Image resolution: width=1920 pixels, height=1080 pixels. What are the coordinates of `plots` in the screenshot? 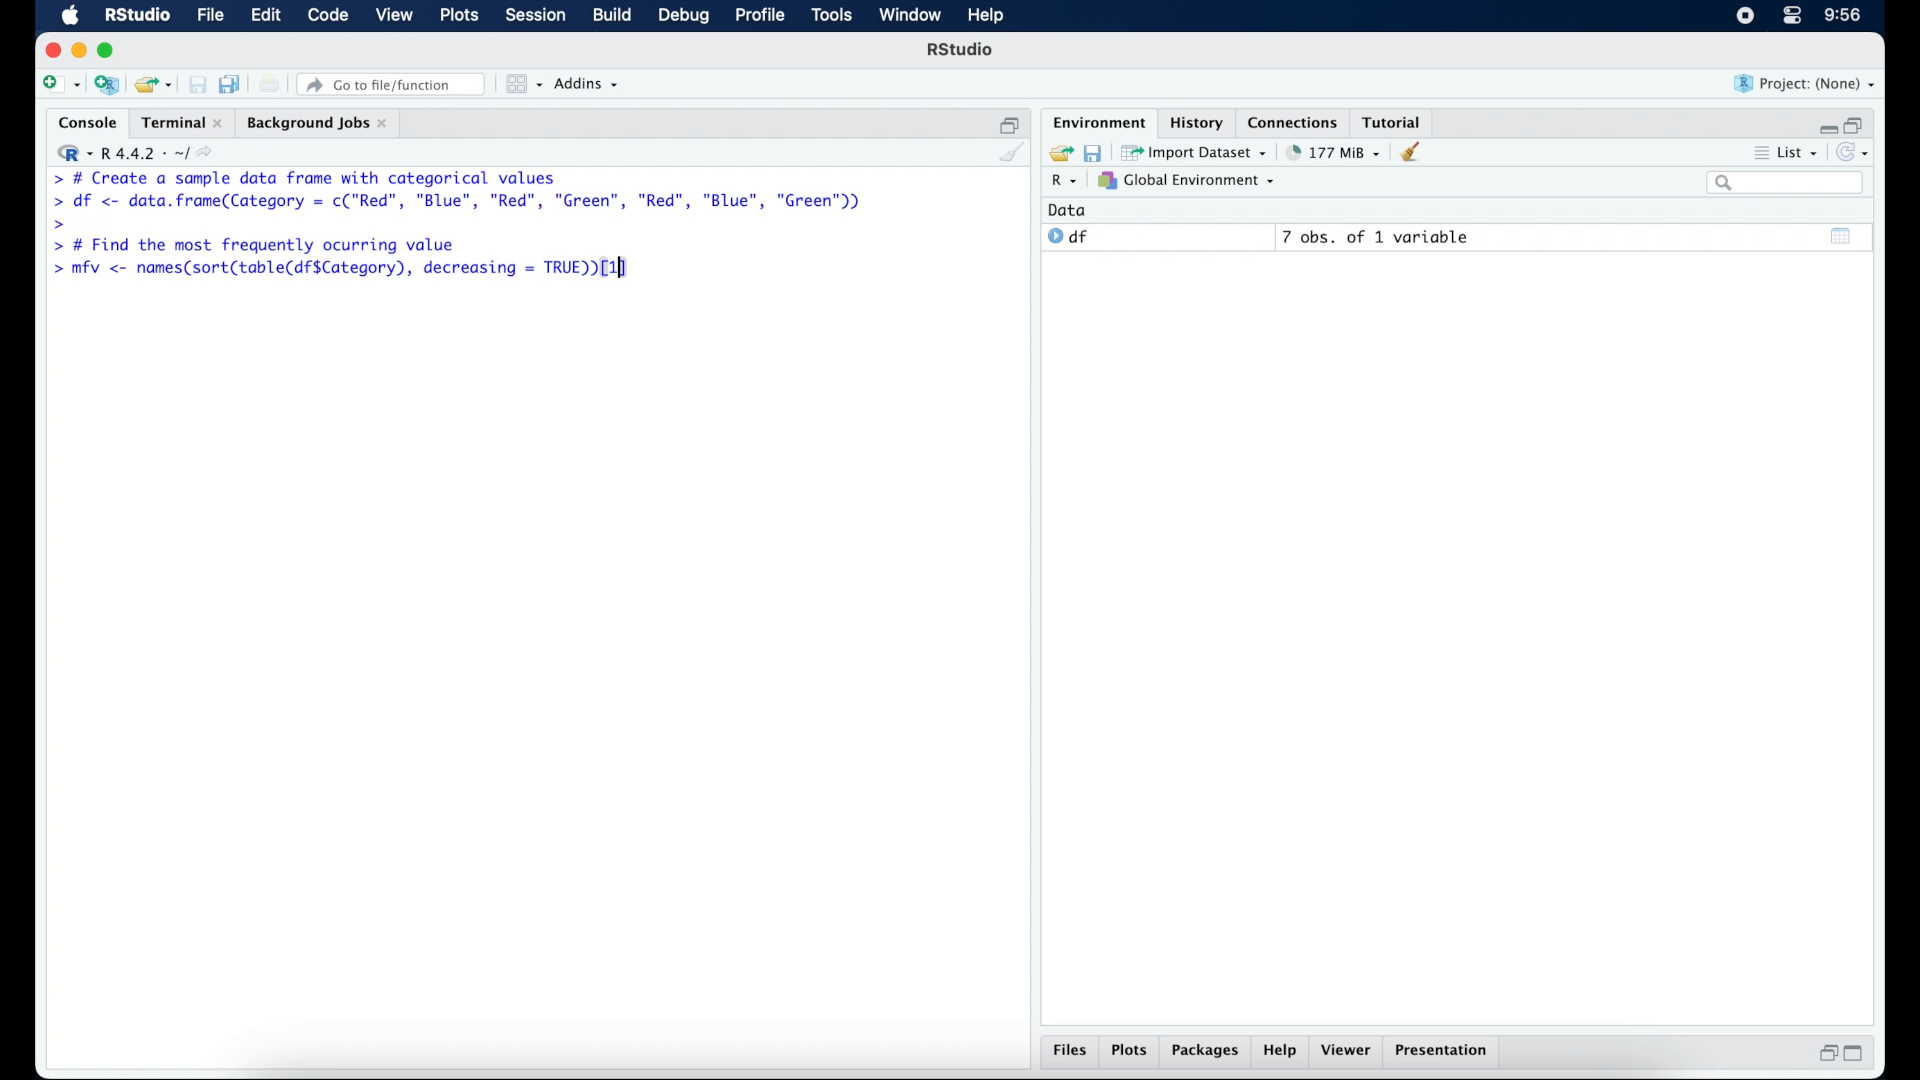 It's located at (1130, 1052).